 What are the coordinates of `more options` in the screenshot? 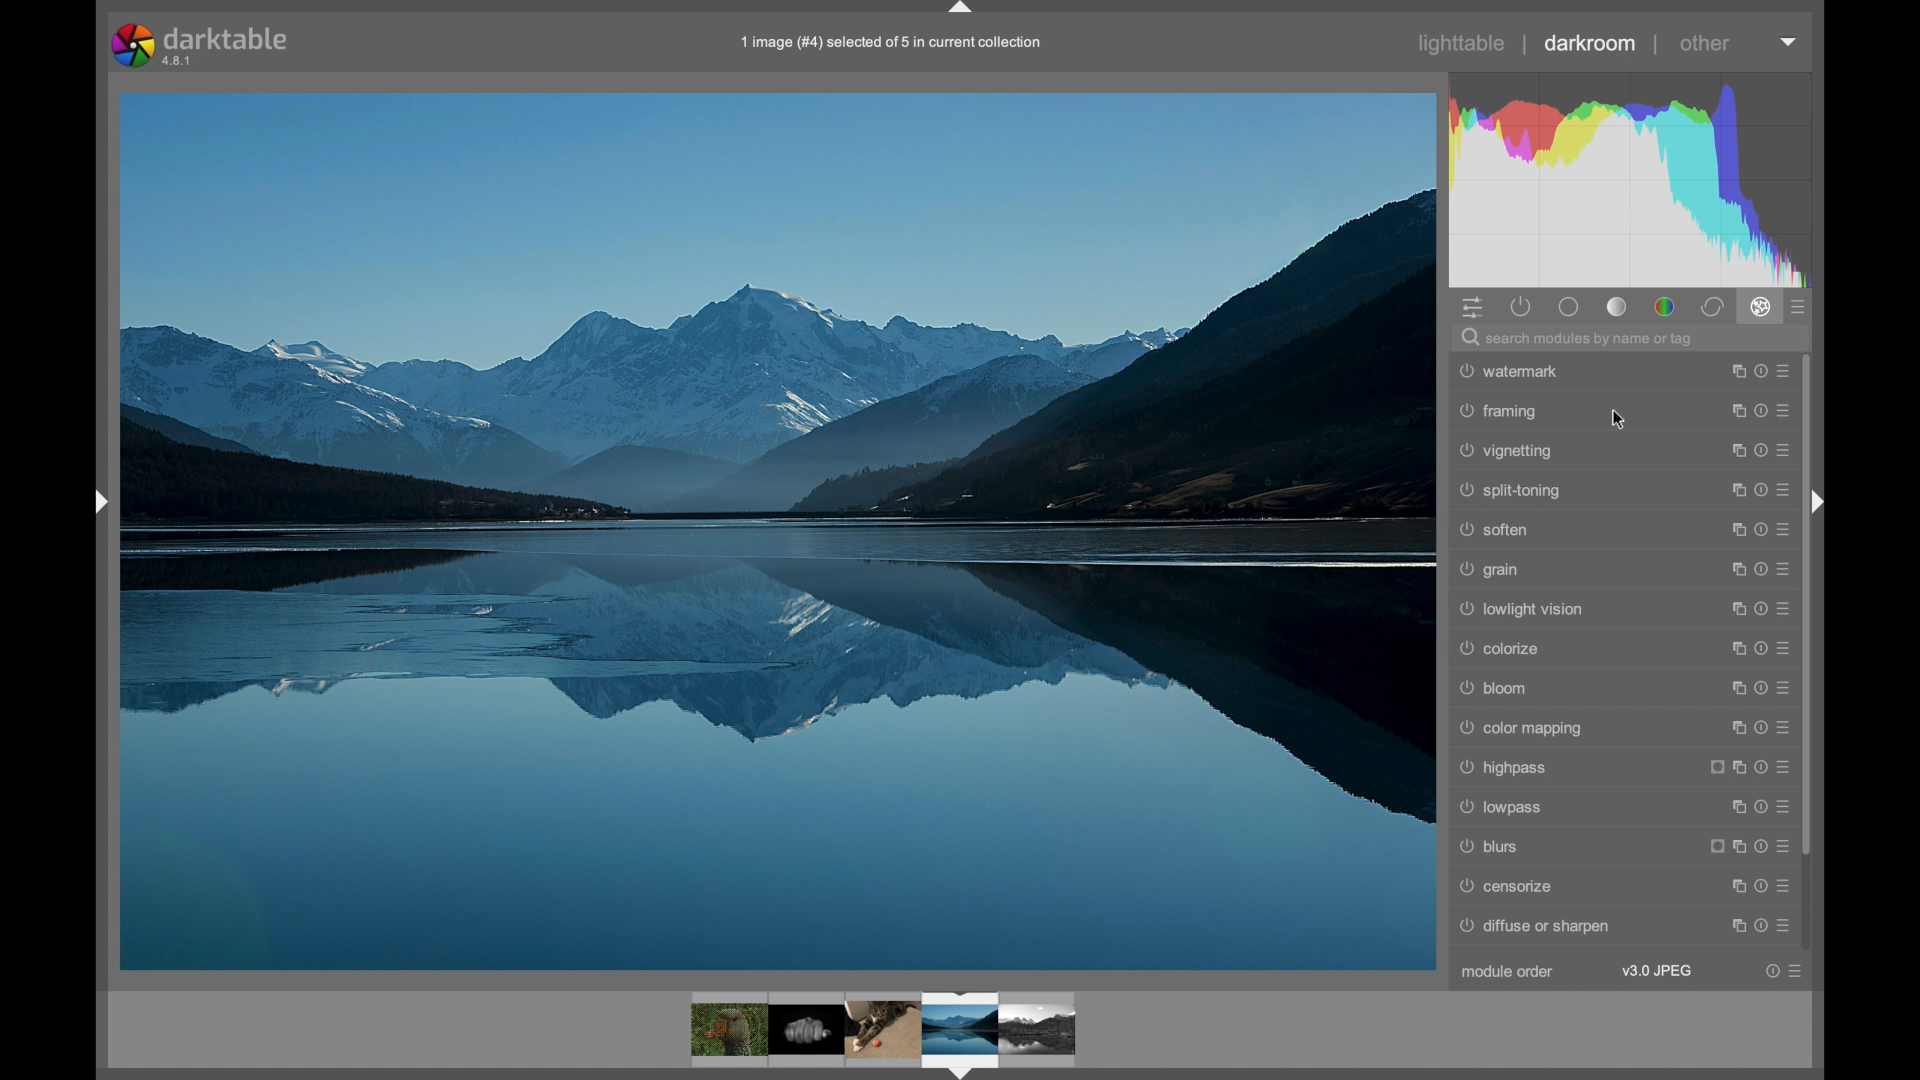 It's located at (1762, 610).